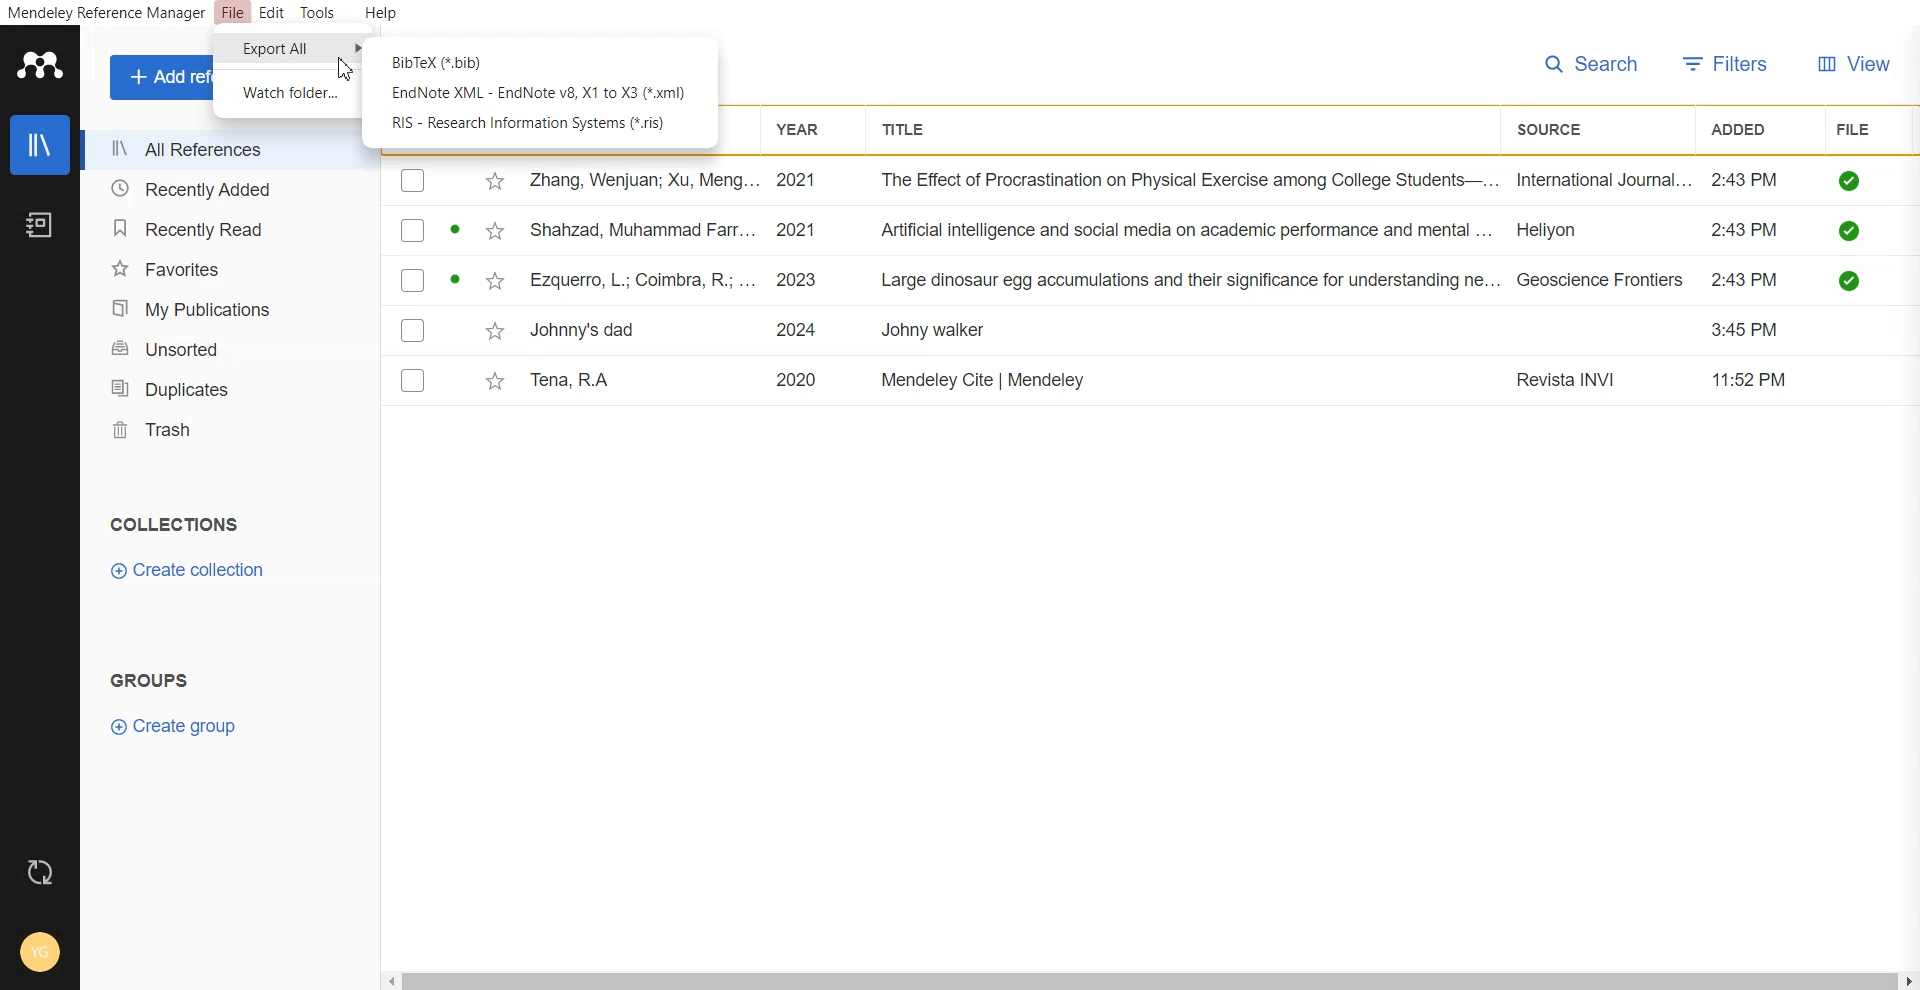 This screenshot has width=1920, height=990. I want to click on cursor, so click(351, 69).